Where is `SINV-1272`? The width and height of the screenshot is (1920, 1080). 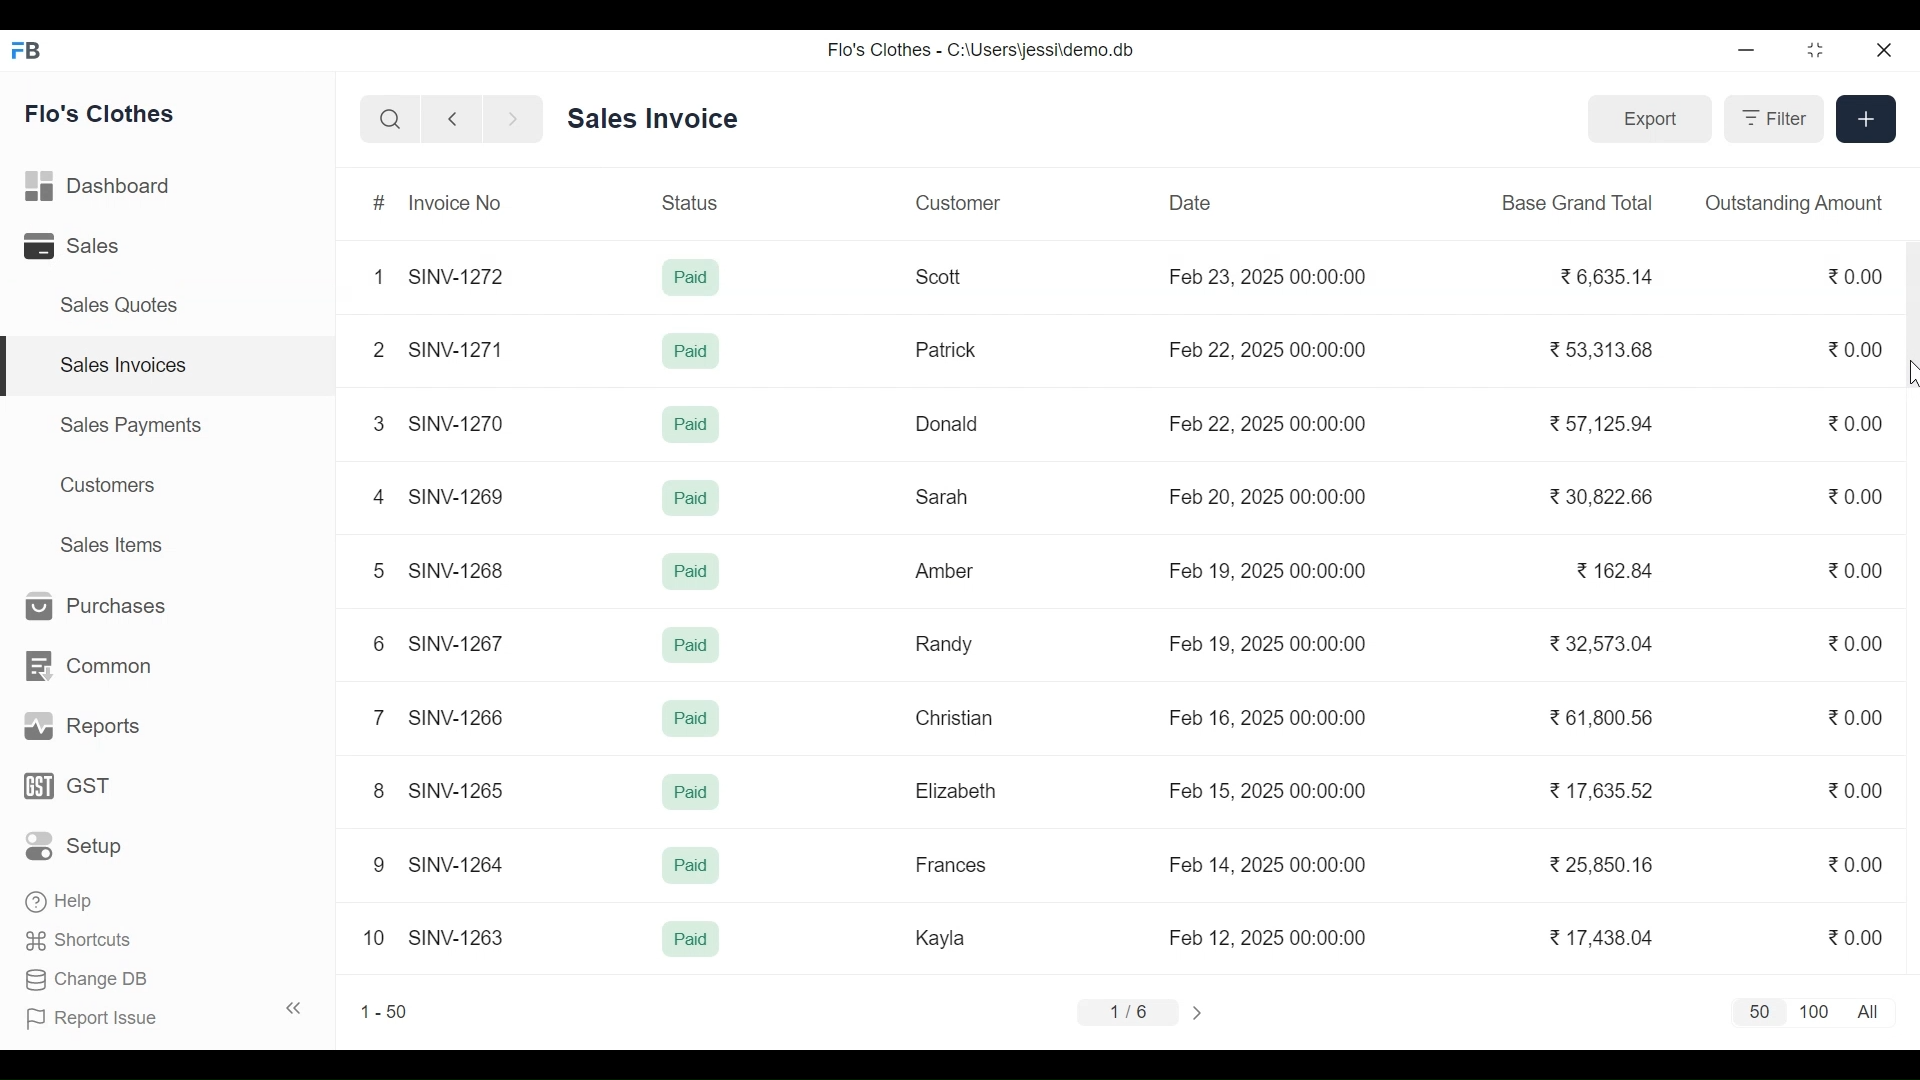 SINV-1272 is located at coordinates (462, 275).